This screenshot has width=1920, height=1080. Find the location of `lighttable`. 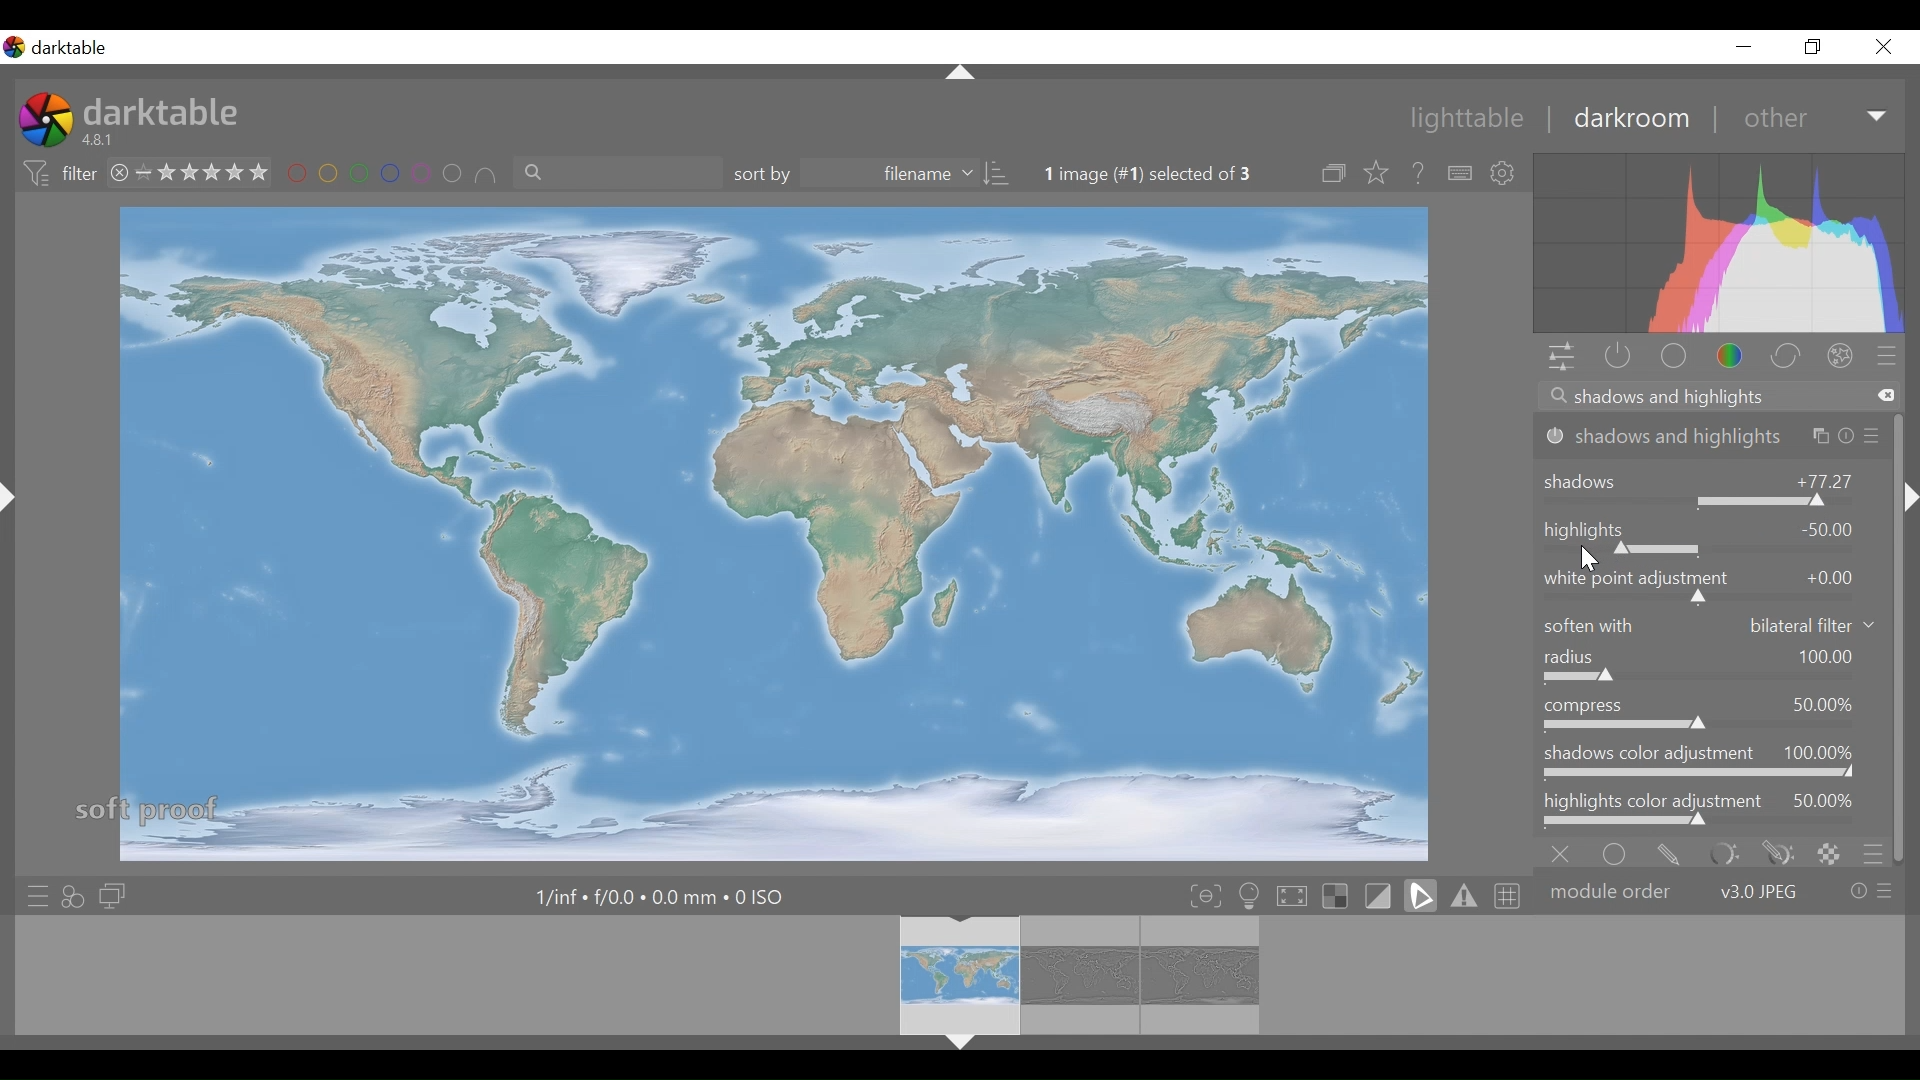

lighttable is located at coordinates (1472, 120).